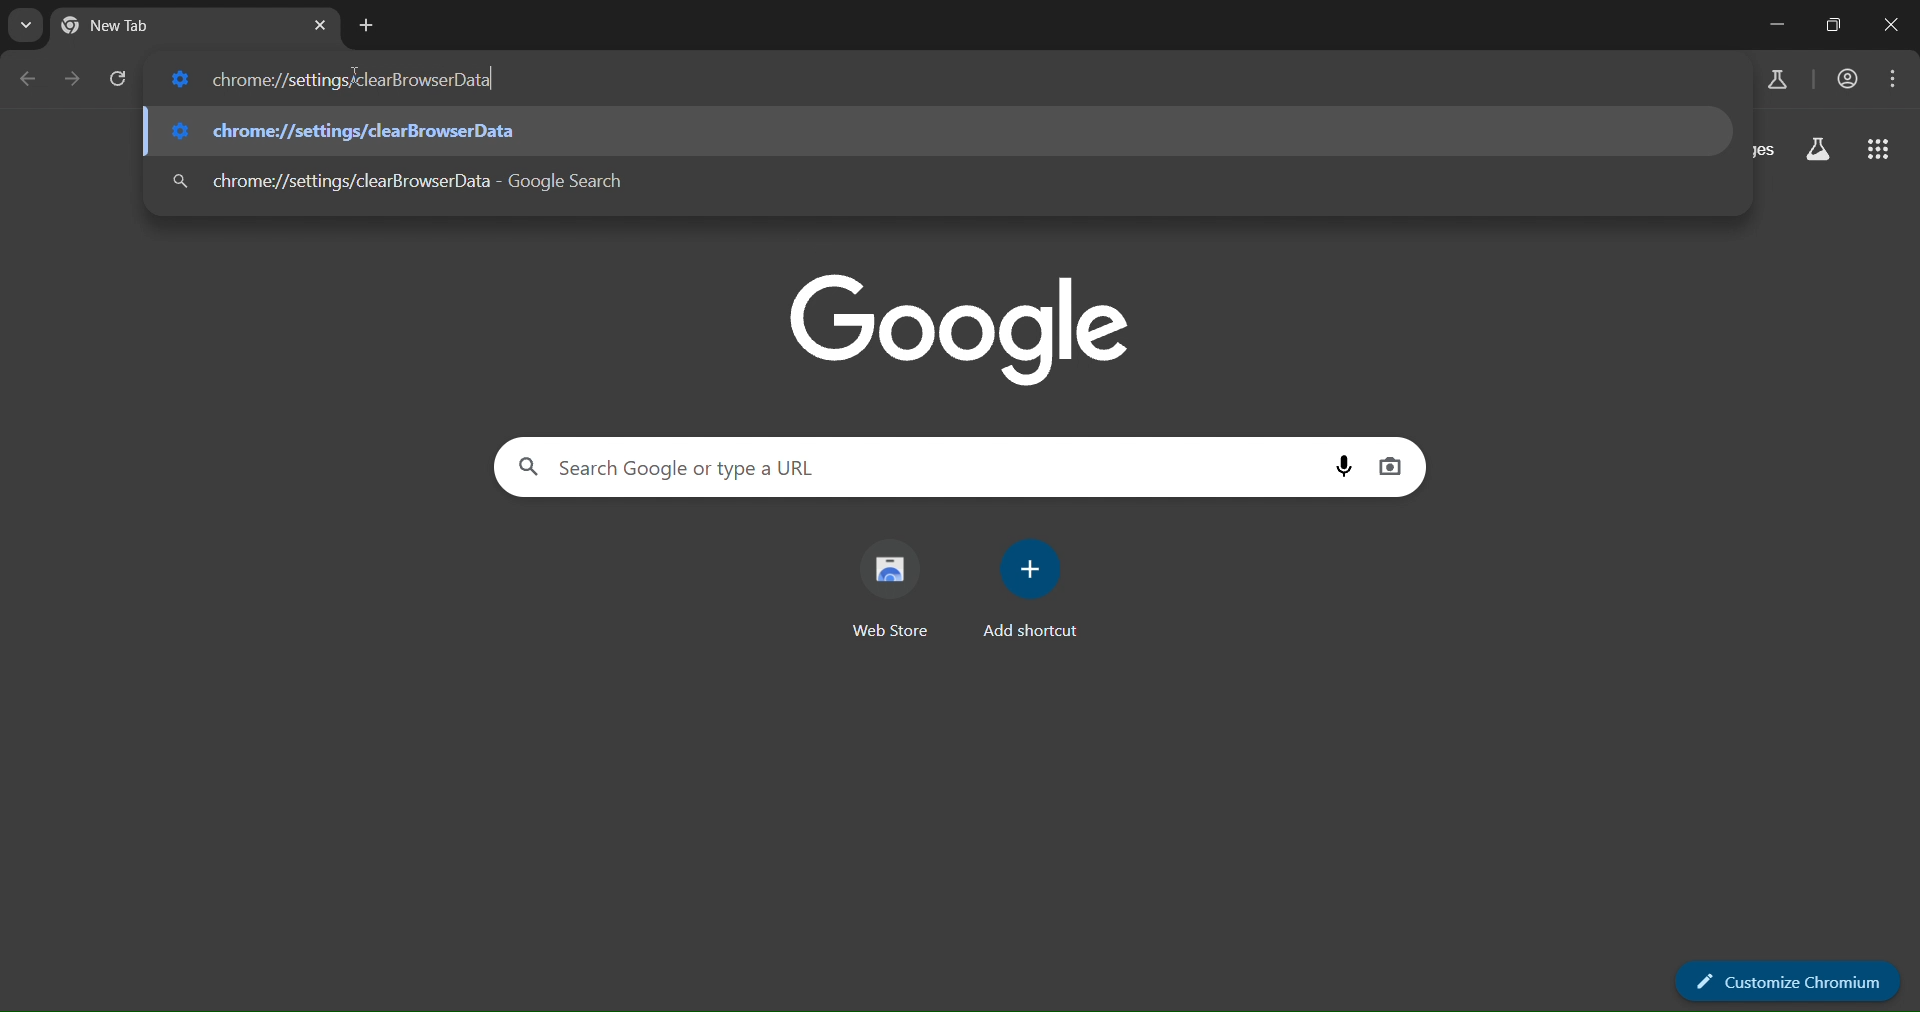  Describe the element at coordinates (1776, 27) in the screenshot. I see `minimize` at that location.